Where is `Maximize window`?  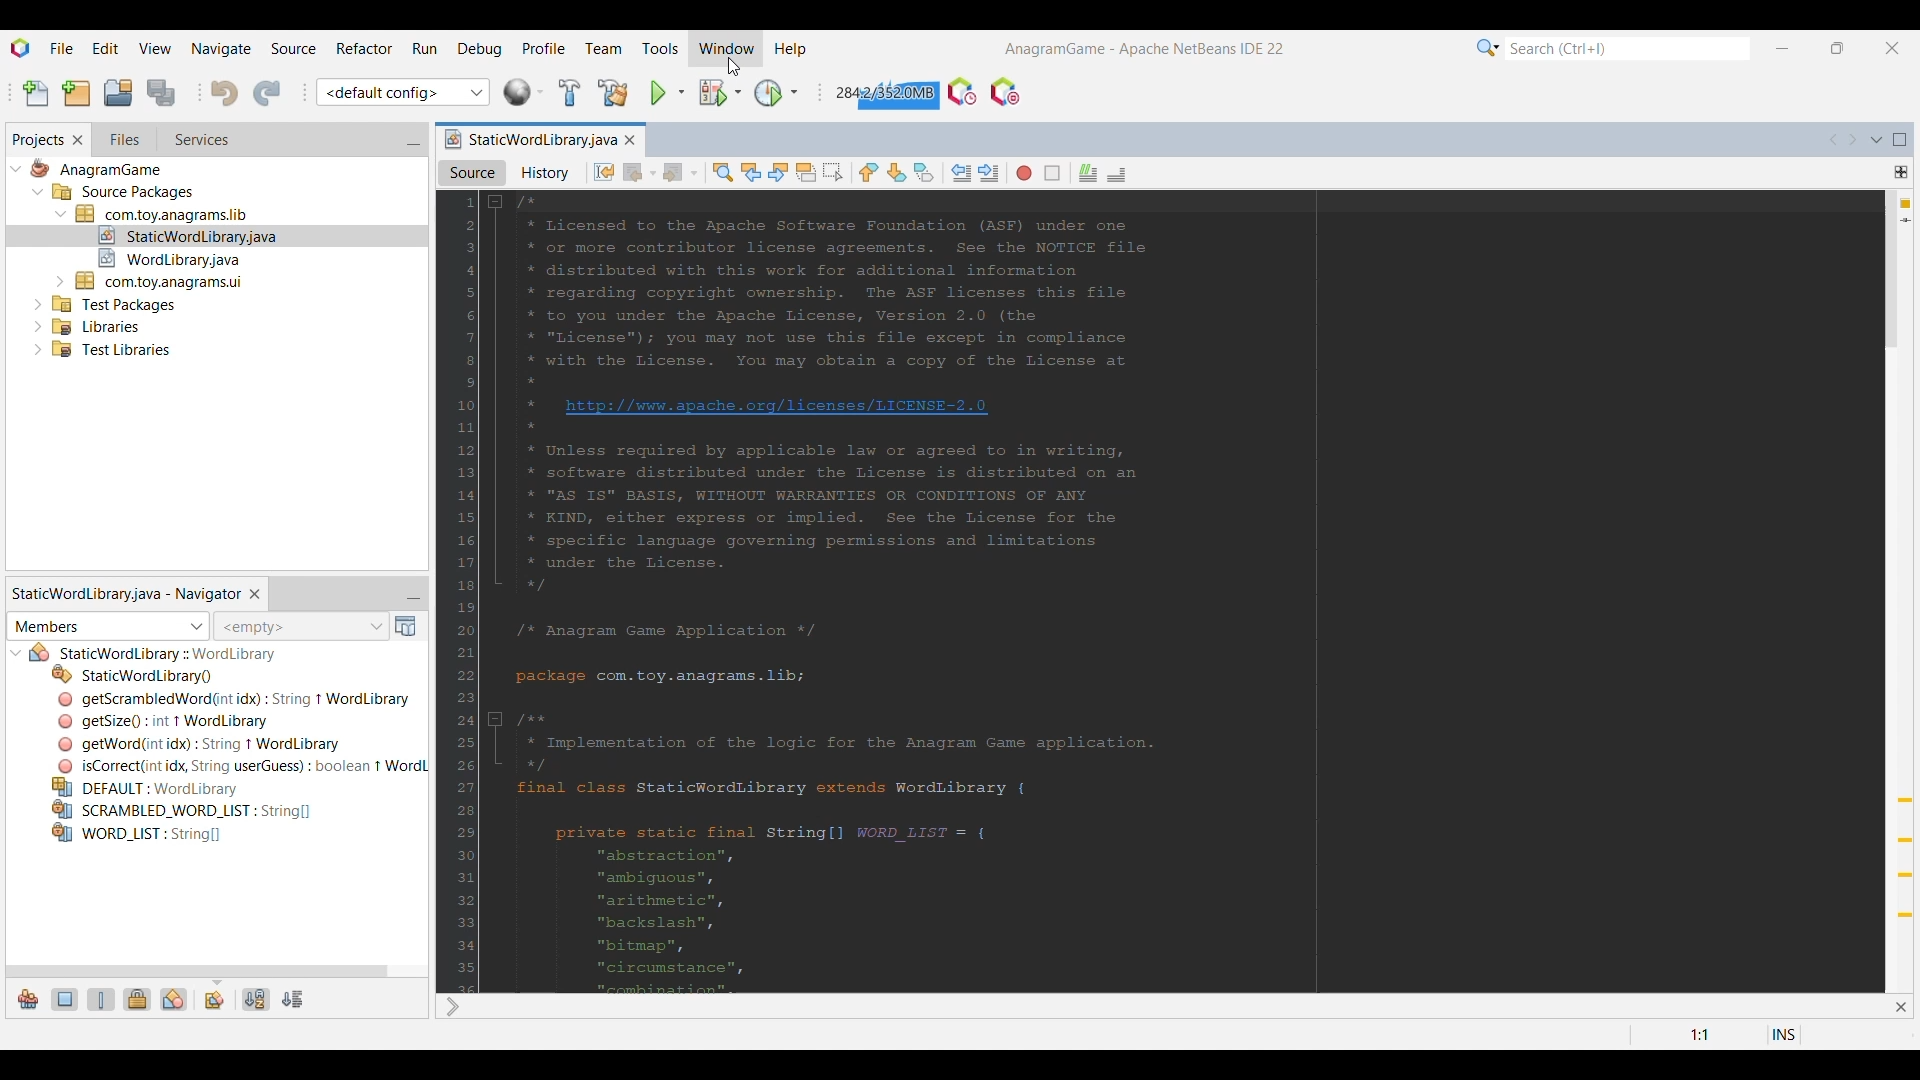 Maximize window is located at coordinates (1900, 140).